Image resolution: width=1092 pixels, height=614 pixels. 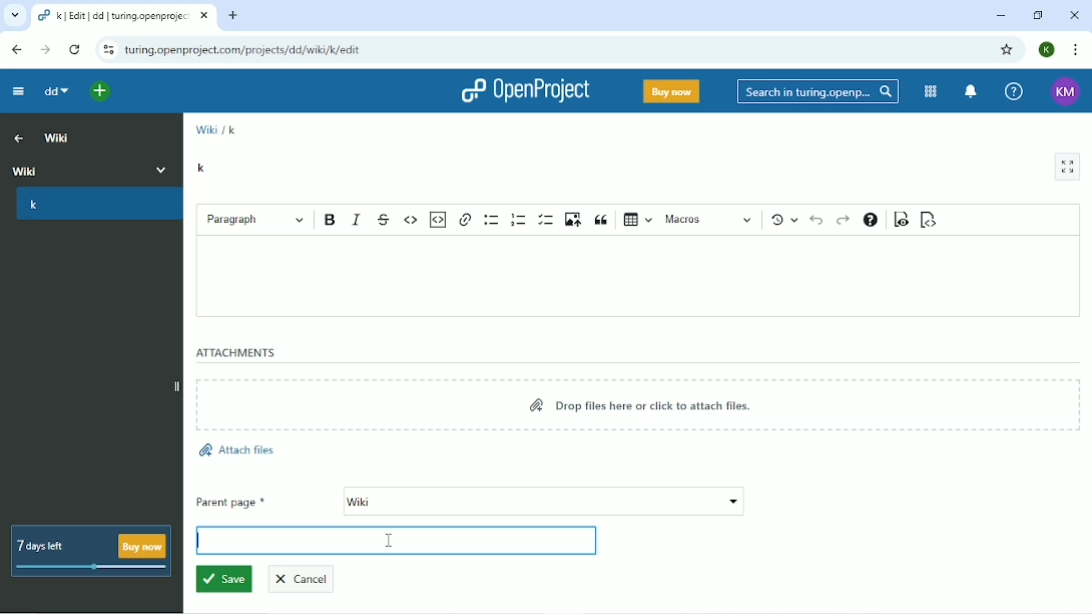 What do you see at coordinates (1047, 49) in the screenshot?
I see `Account` at bounding box center [1047, 49].